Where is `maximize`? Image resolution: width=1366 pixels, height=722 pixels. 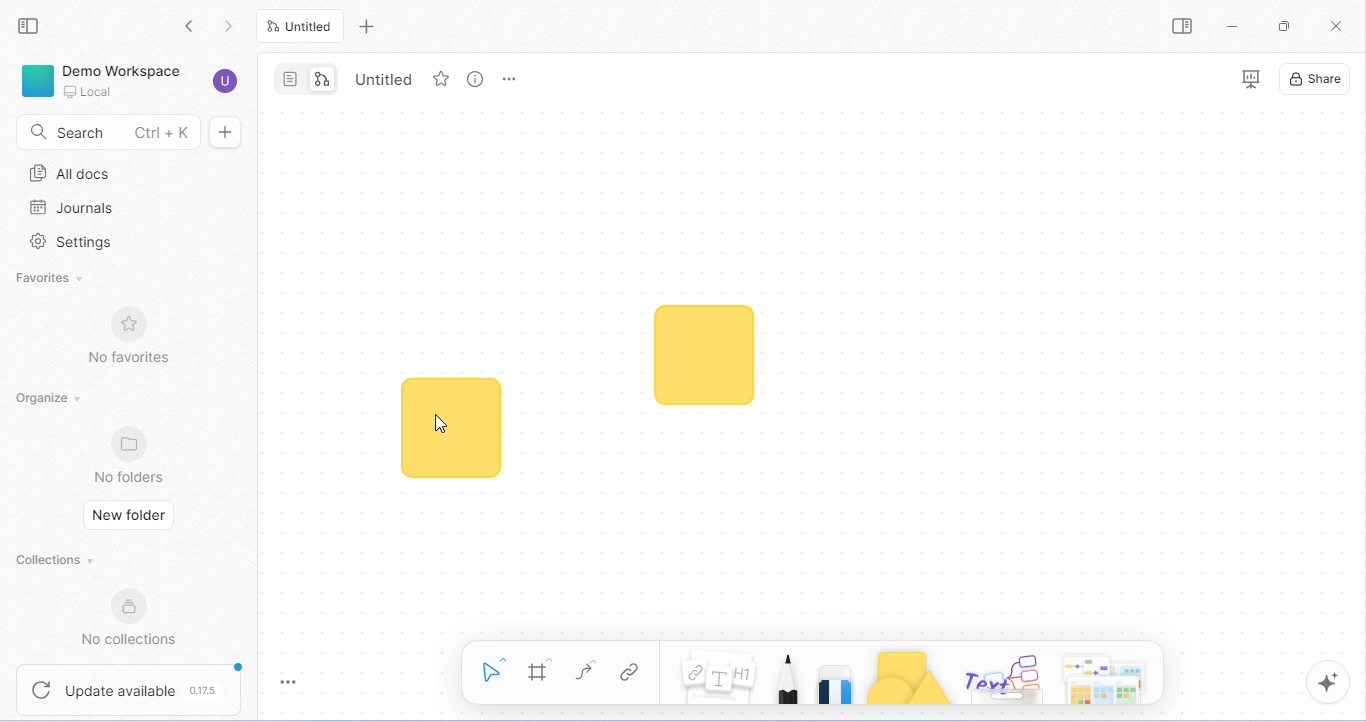 maximize is located at coordinates (1284, 26).